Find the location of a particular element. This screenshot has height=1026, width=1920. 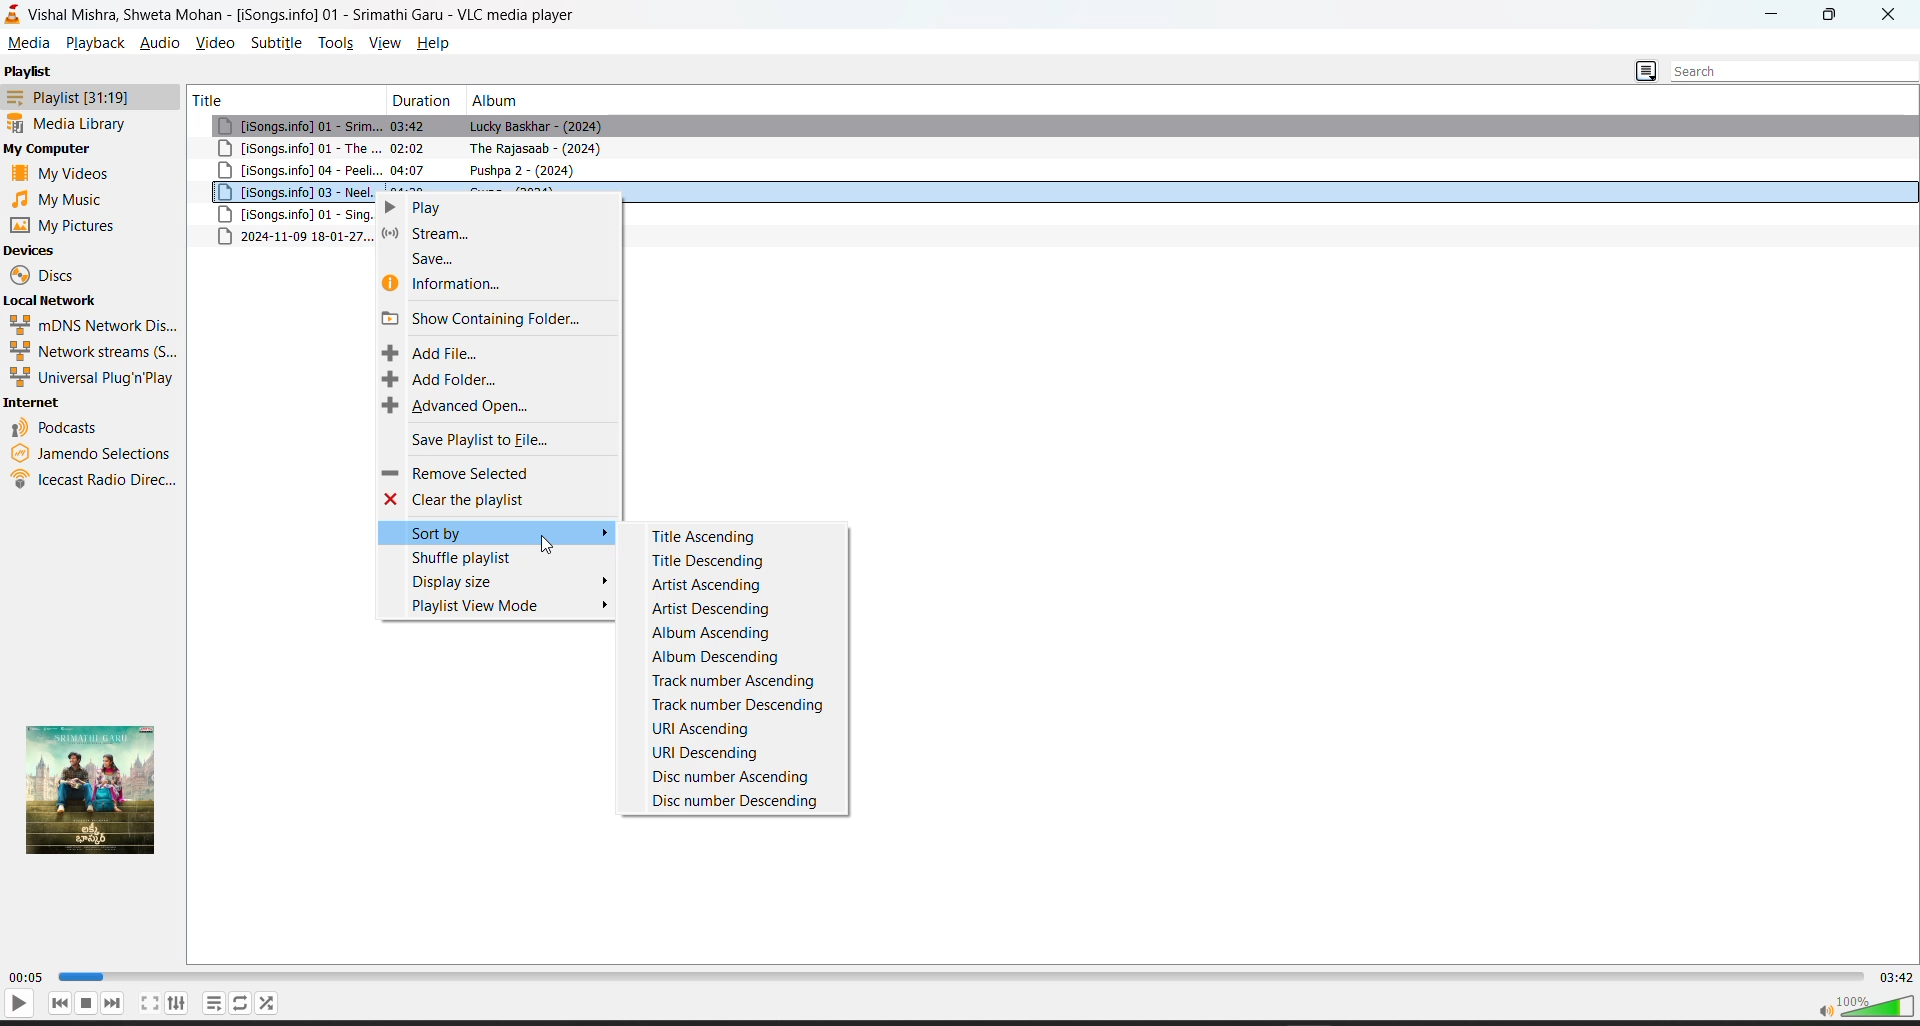

local network is located at coordinates (53, 300).